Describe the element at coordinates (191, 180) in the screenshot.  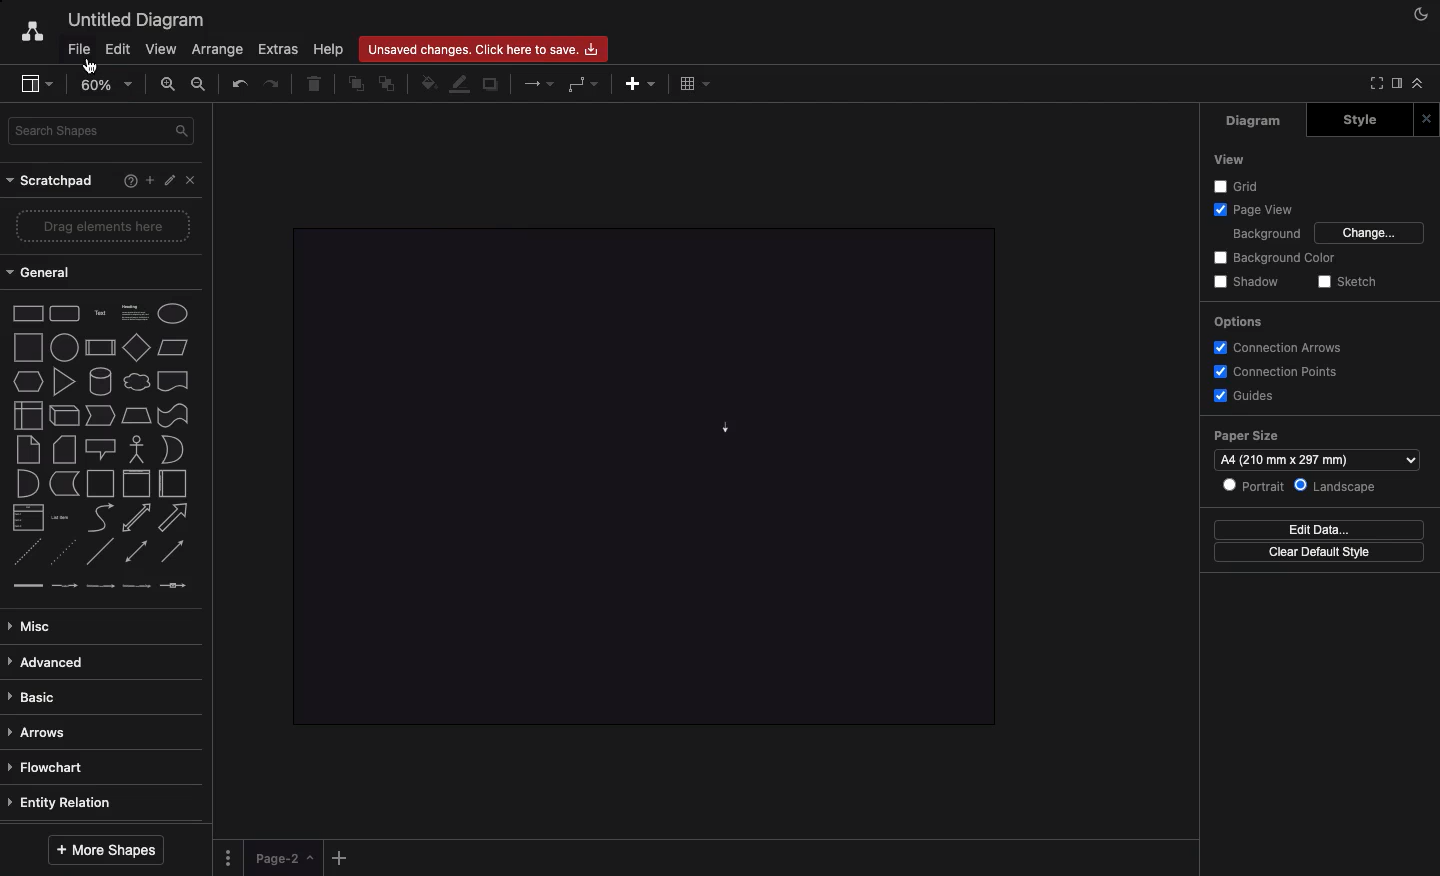
I see `Close` at that location.